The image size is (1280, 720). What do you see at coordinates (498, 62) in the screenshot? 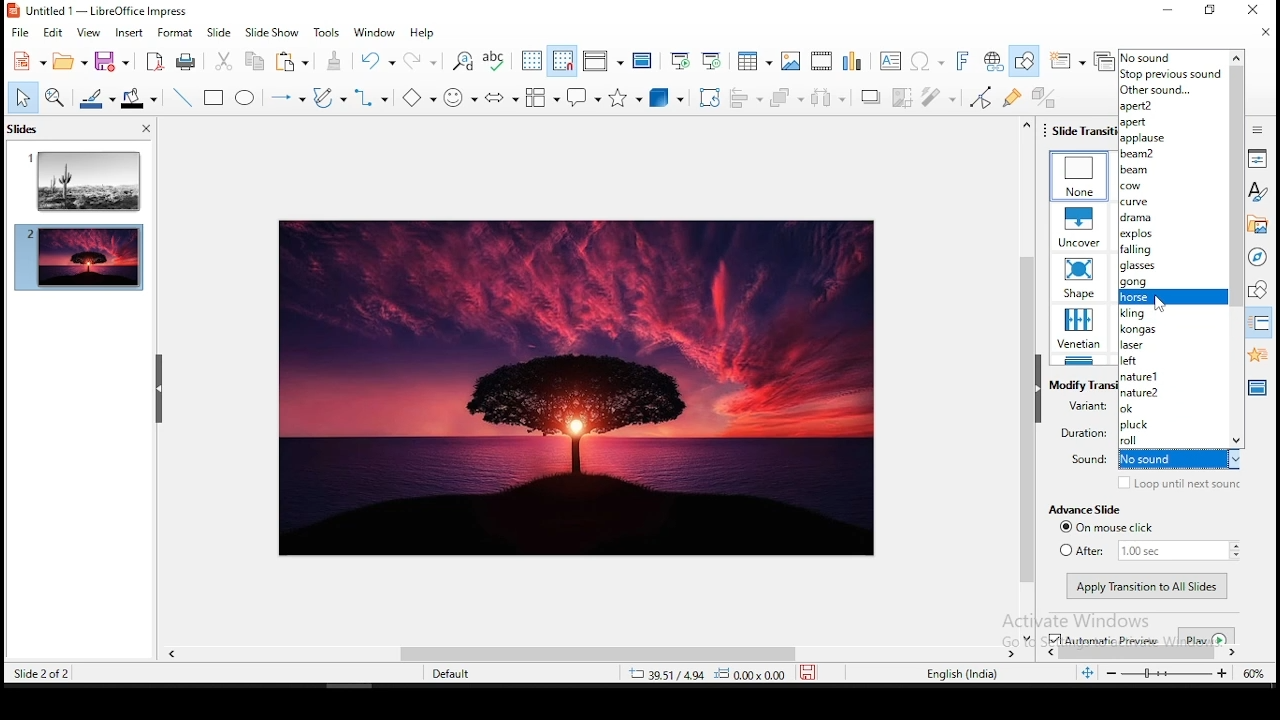
I see `spell check` at bounding box center [498, 62].